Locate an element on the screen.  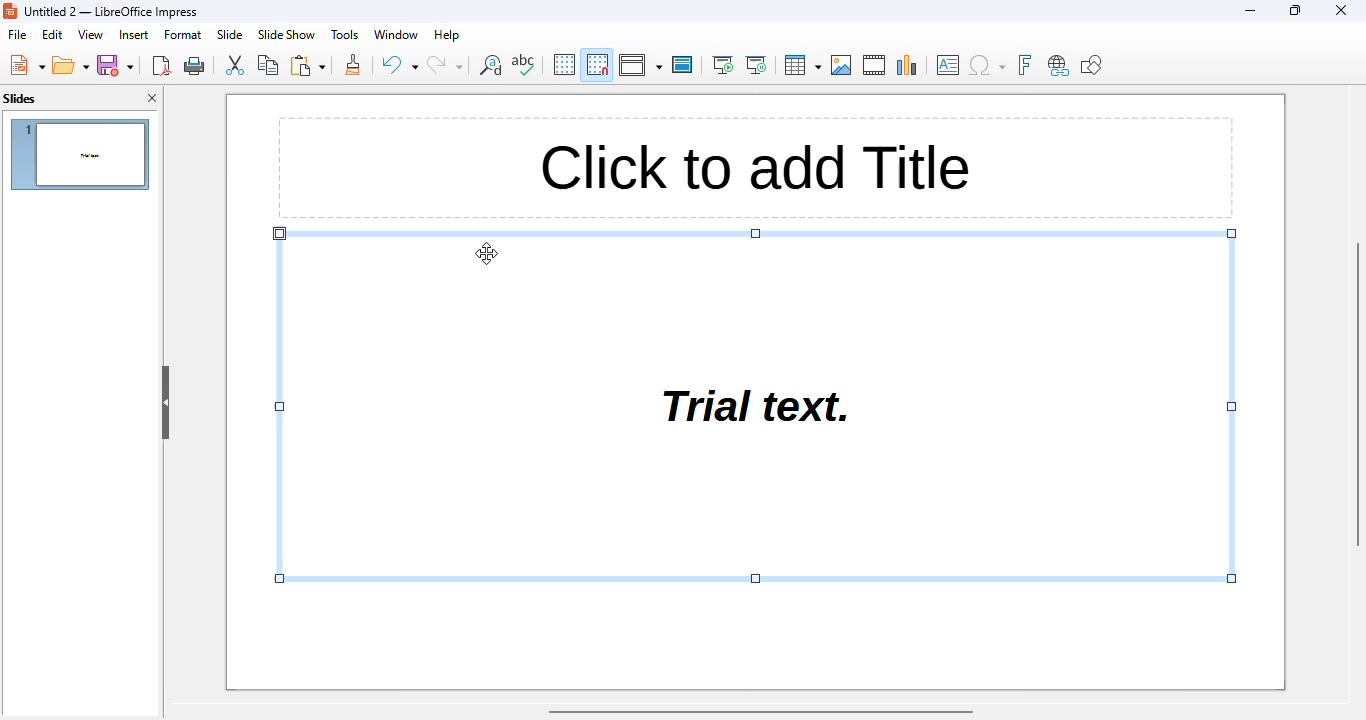
insert fontwork text is located at coordinates (1024, 64).